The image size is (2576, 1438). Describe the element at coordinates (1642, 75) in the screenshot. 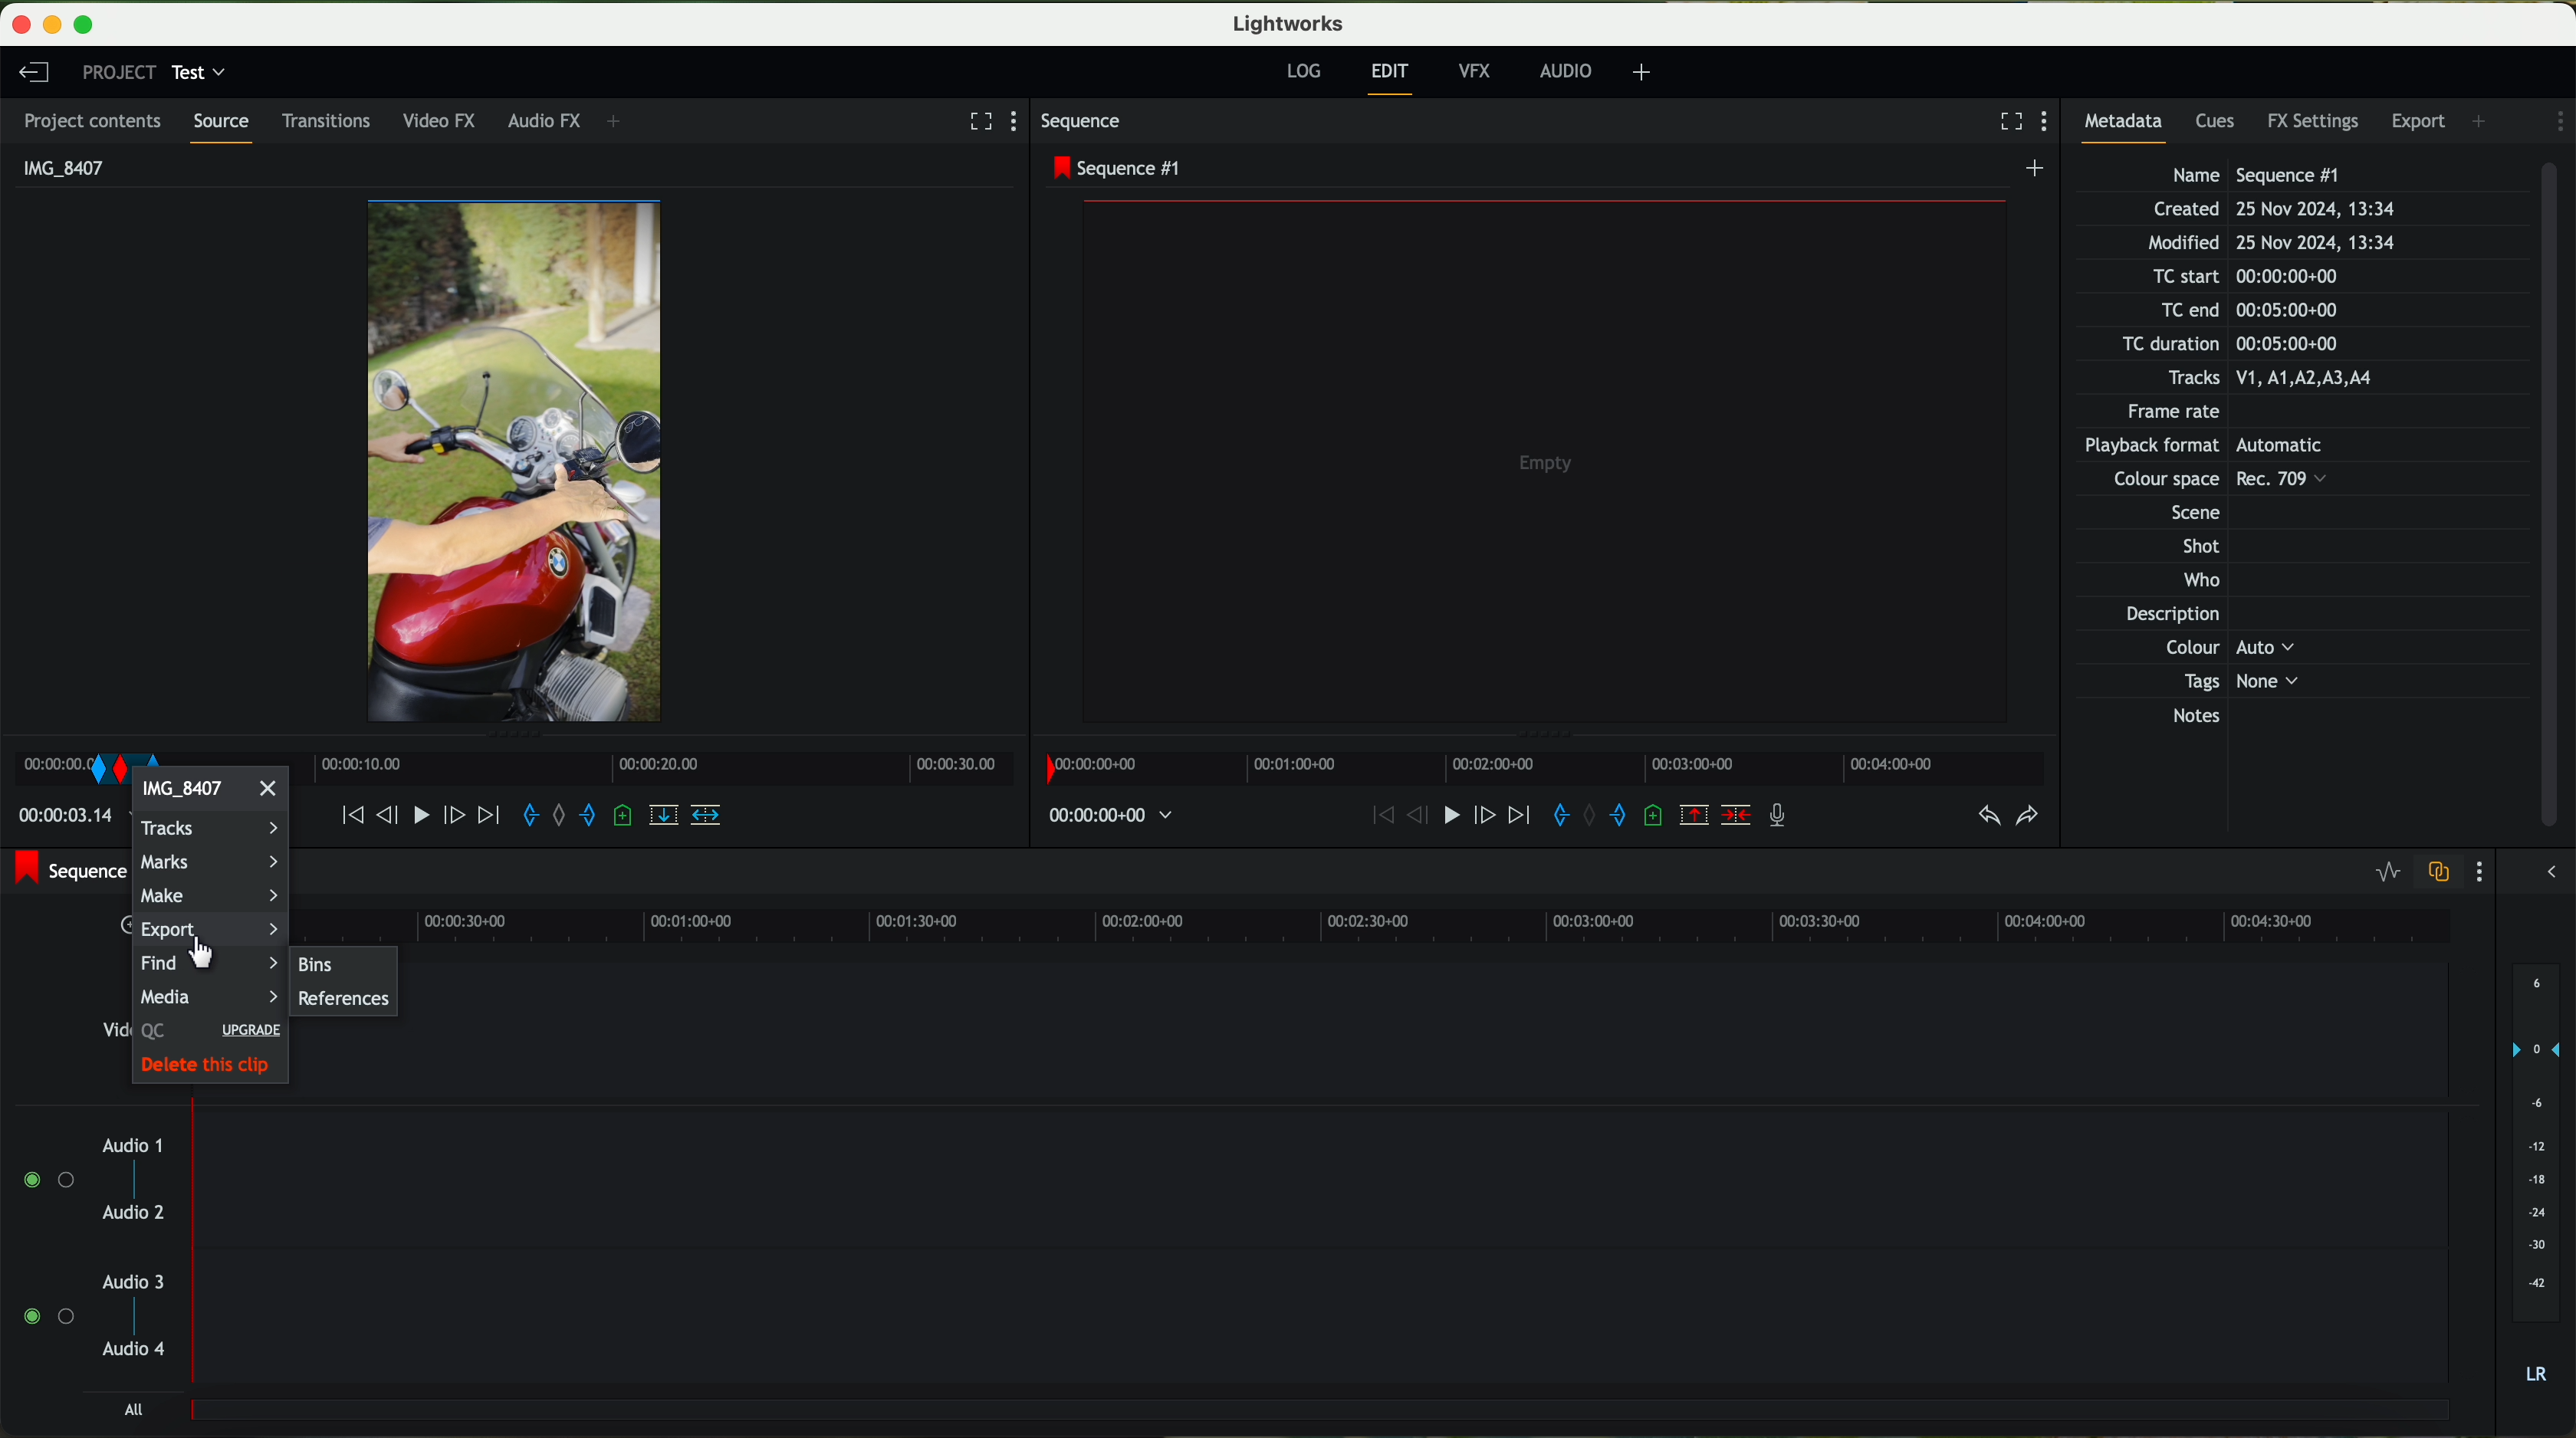

I see `+` at that location.